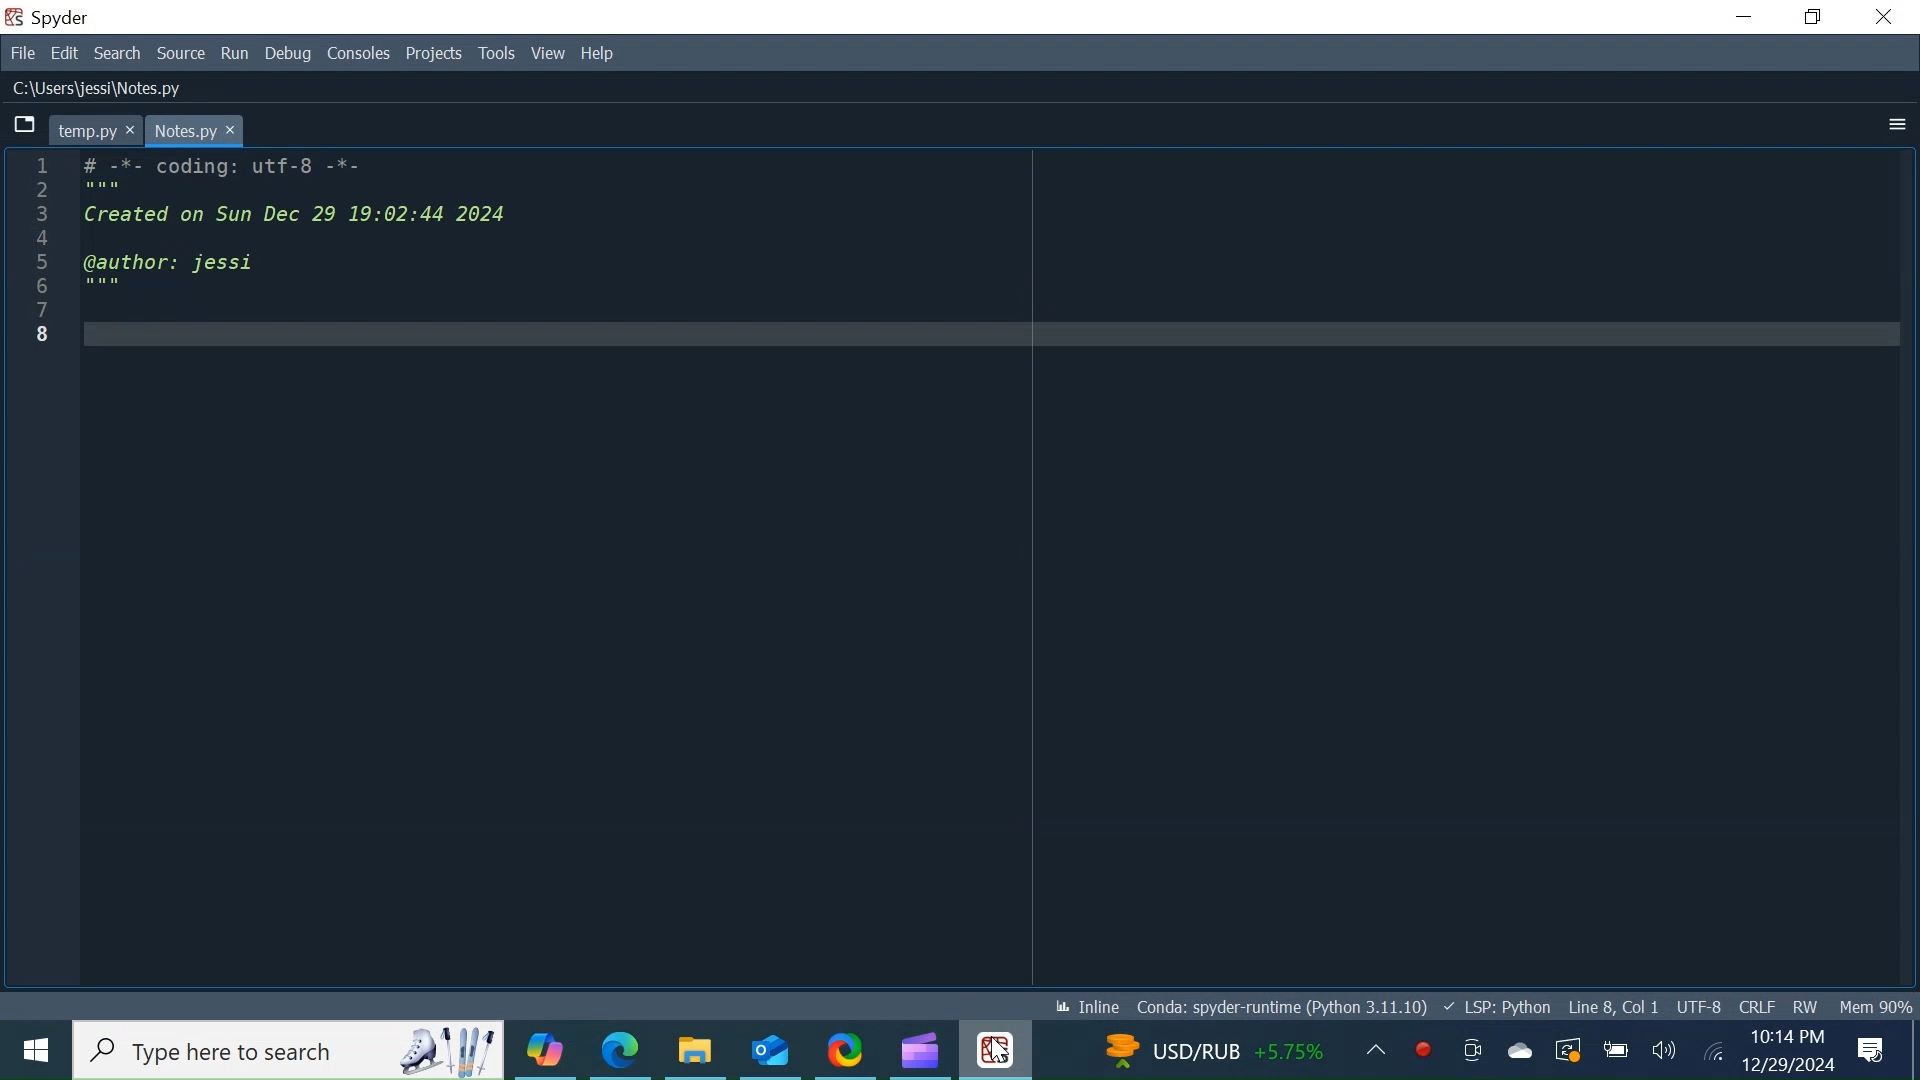  What do you see at coordinates (1785, 1066) in the screenshot?
I see `Date` at bounding box center [1785, 1066].